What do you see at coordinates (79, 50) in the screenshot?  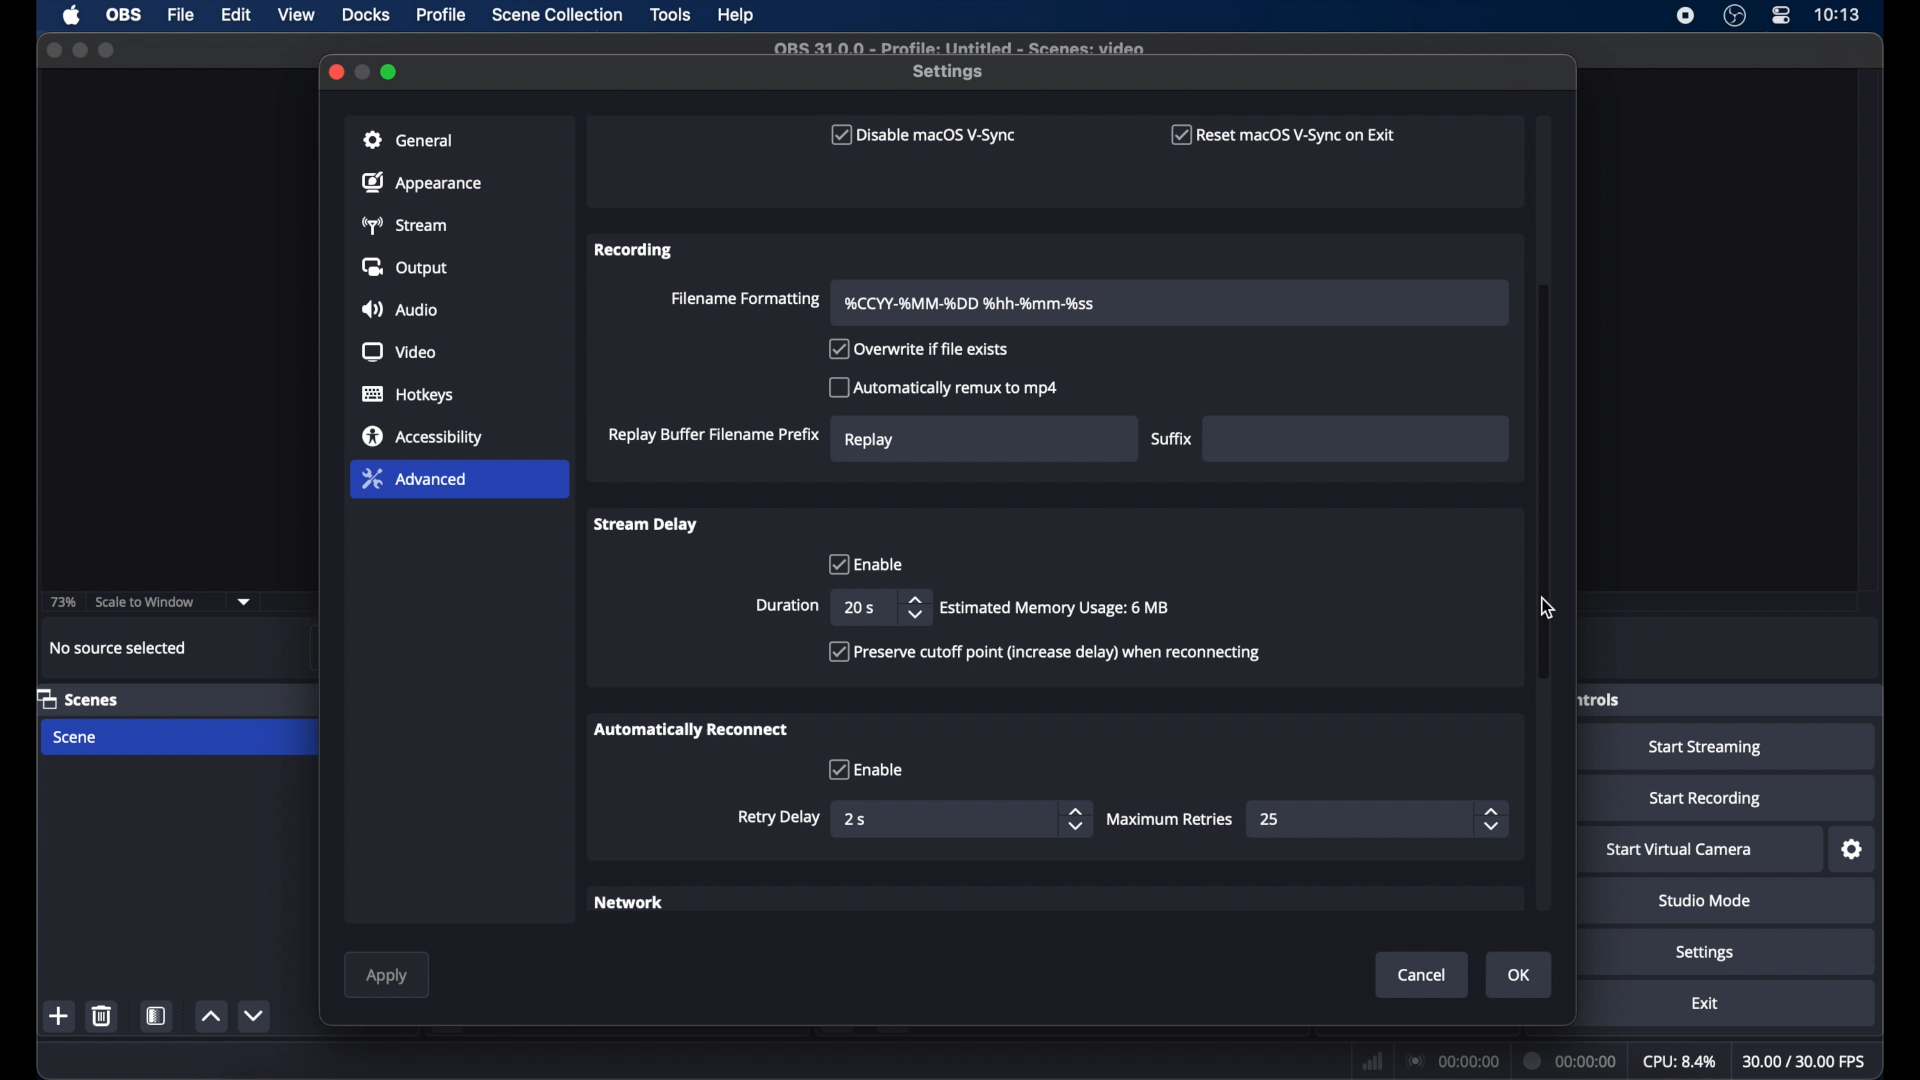 I see `minimize` at bounding box center [79, 50].